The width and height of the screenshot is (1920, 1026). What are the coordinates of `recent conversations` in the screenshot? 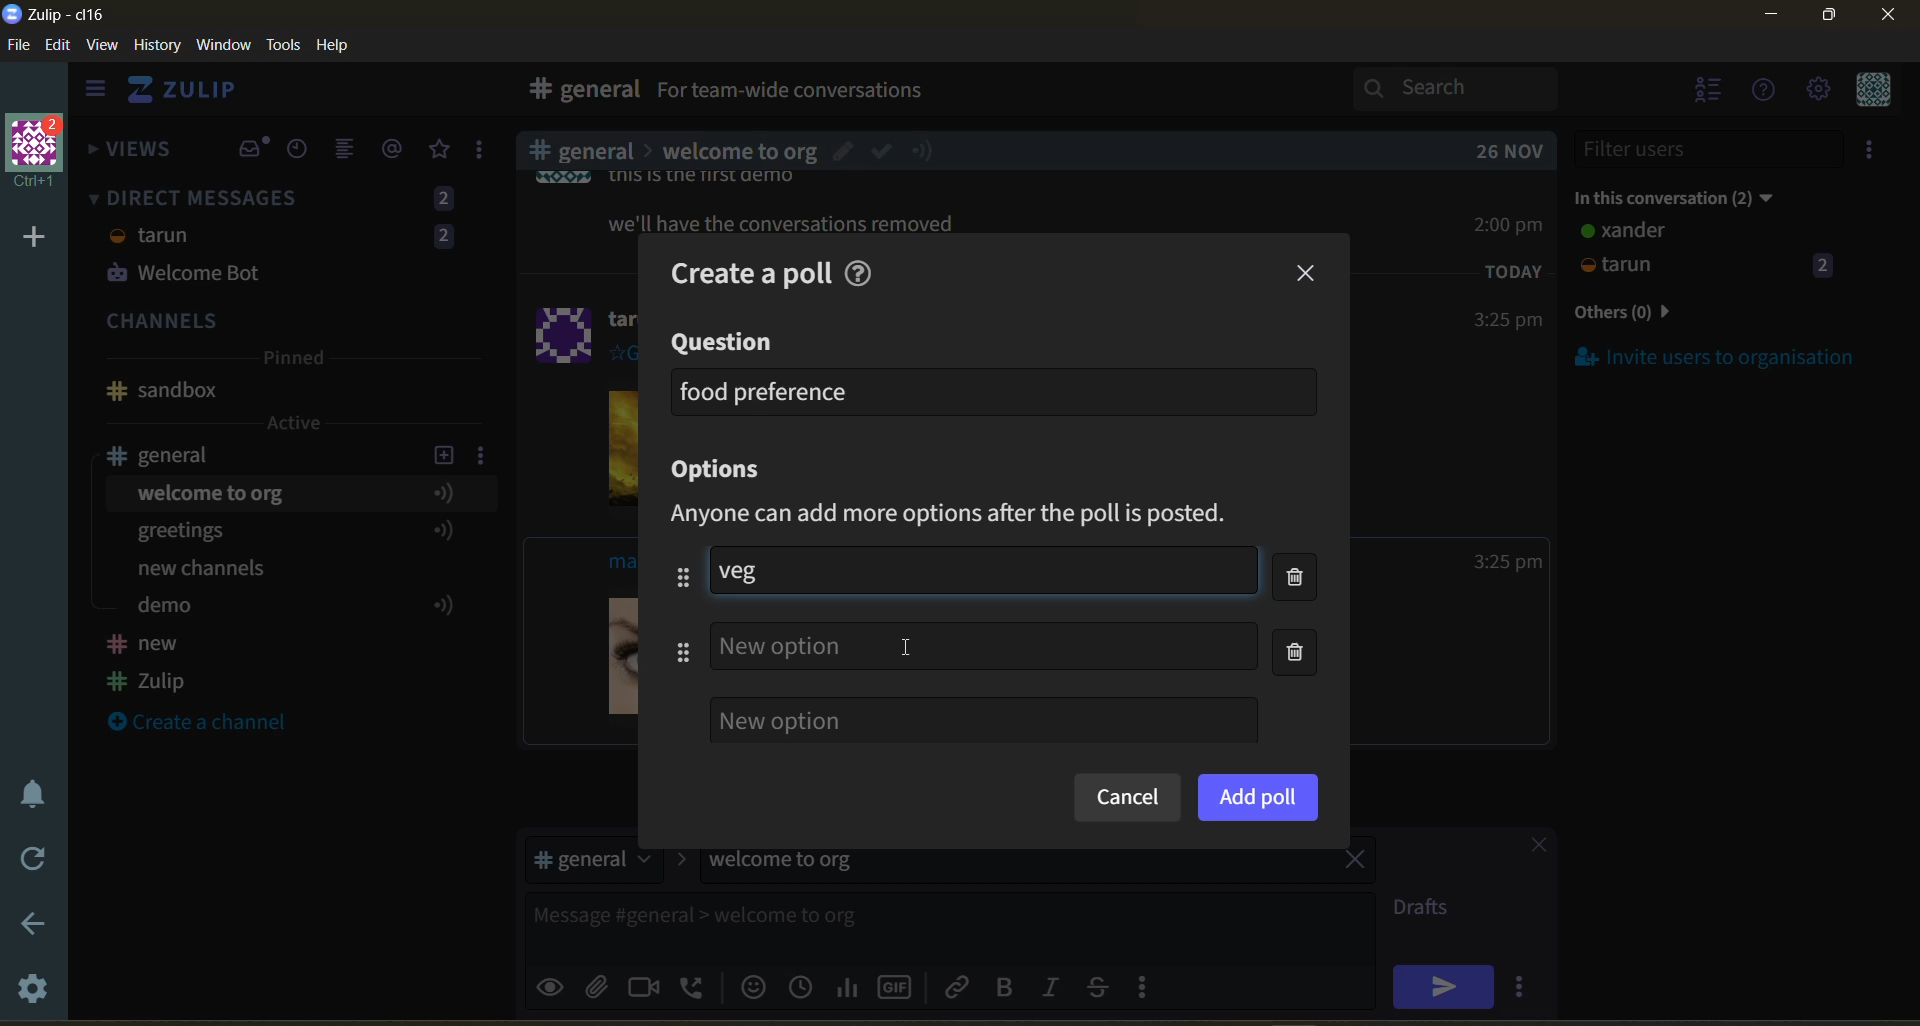 It's located at (304, 151).